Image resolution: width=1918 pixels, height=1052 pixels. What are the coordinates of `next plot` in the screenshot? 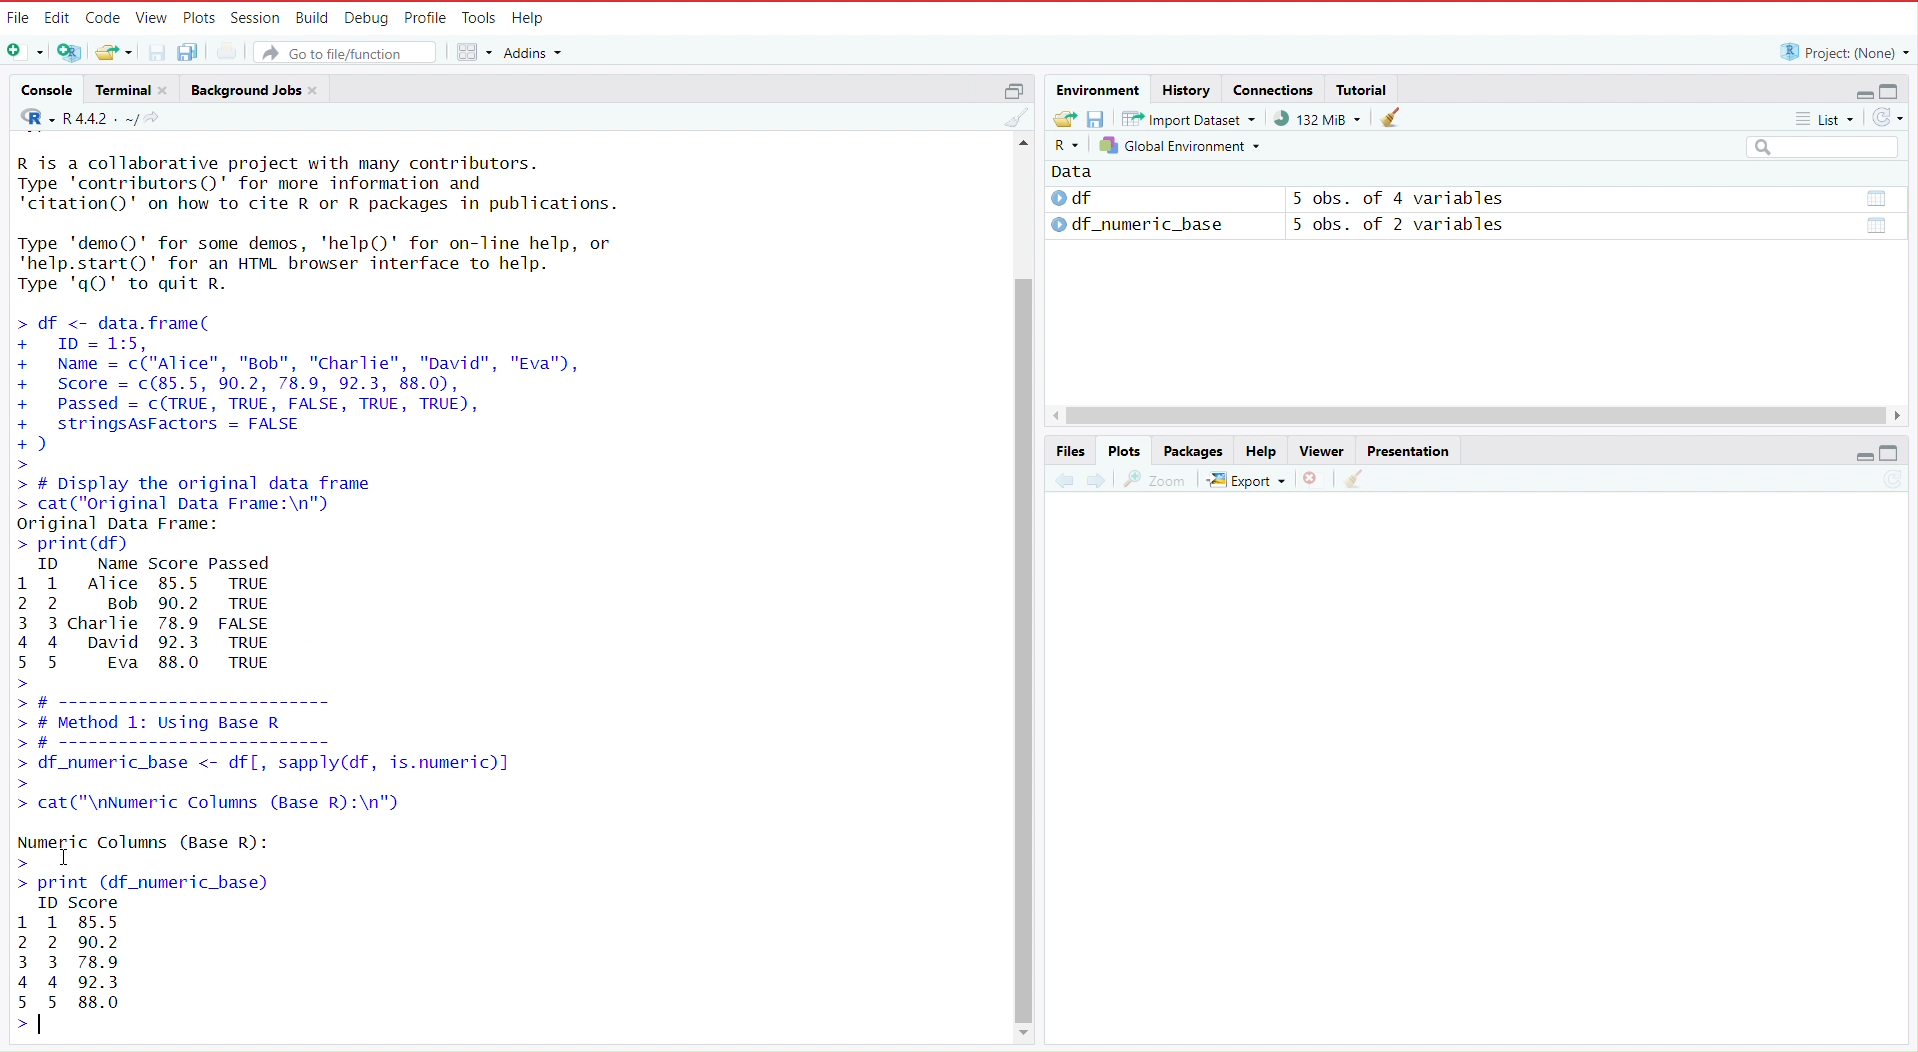 It's located at (1092, 479).